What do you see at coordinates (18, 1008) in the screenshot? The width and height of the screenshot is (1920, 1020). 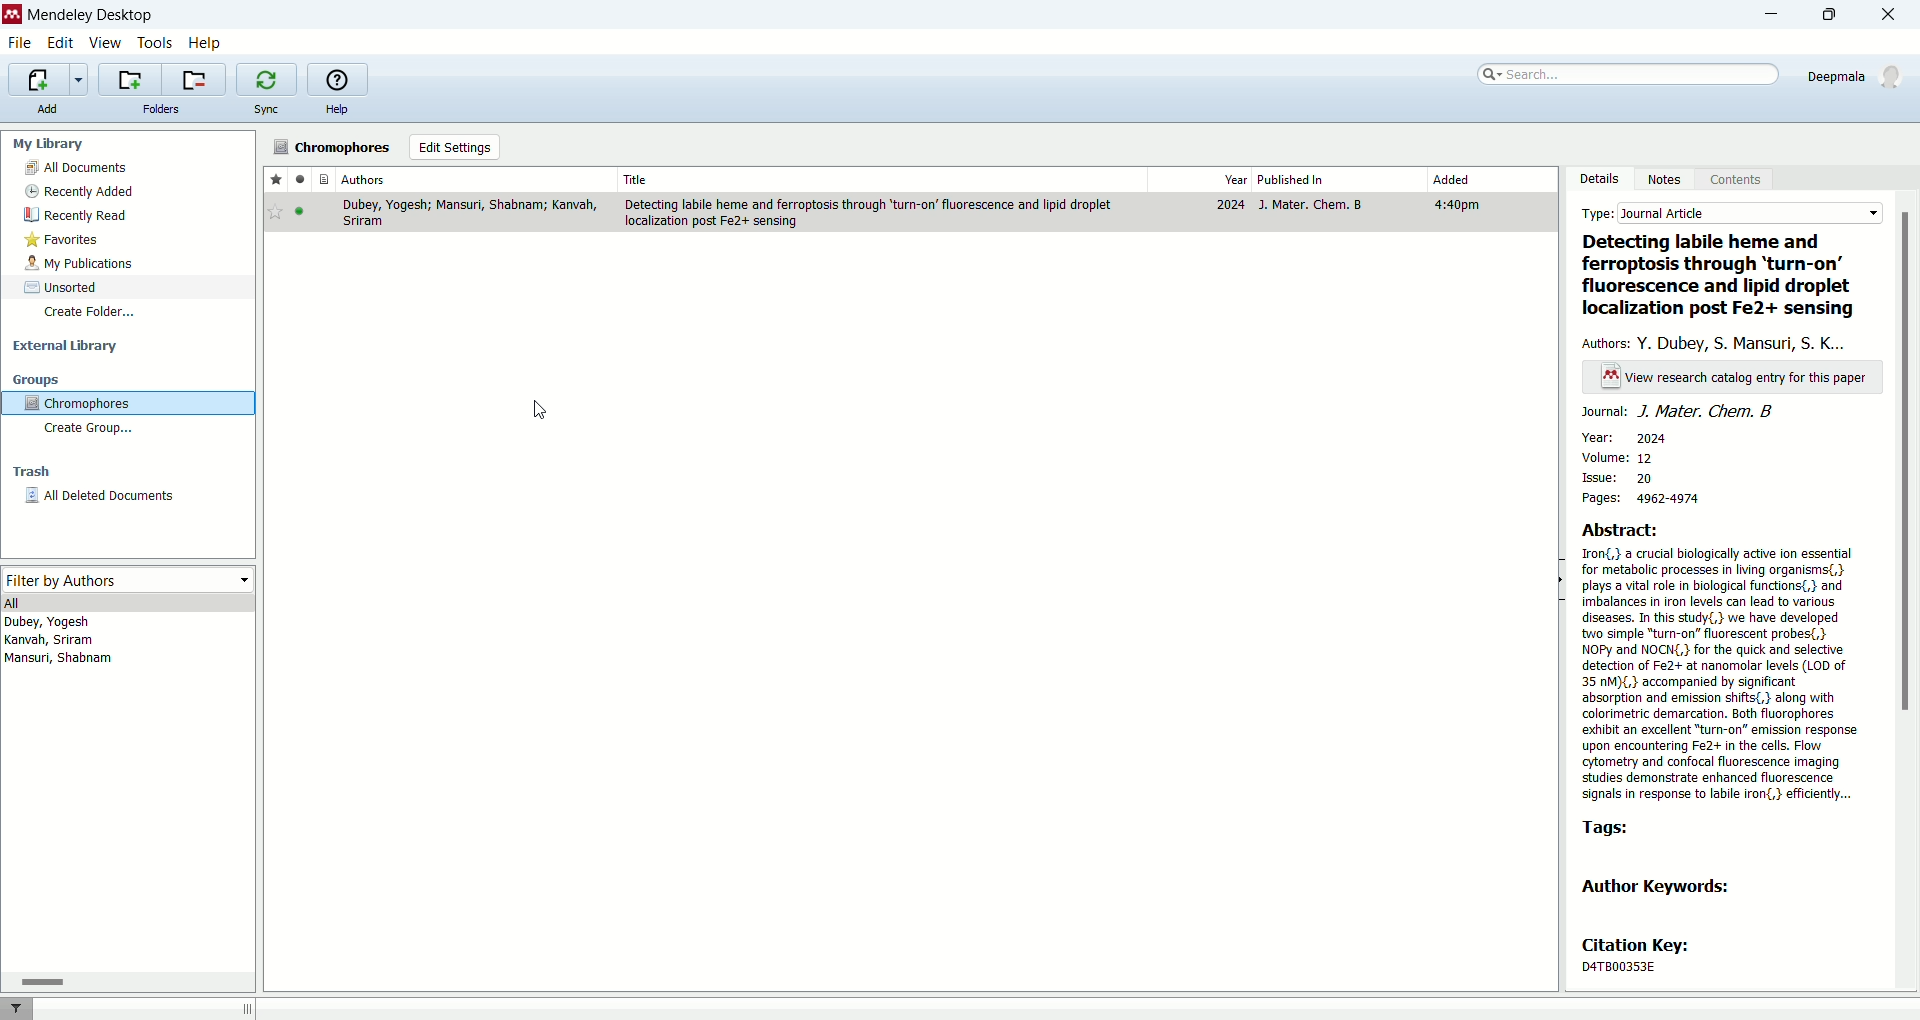 I see `filter` at bounding box center [18, 1008].